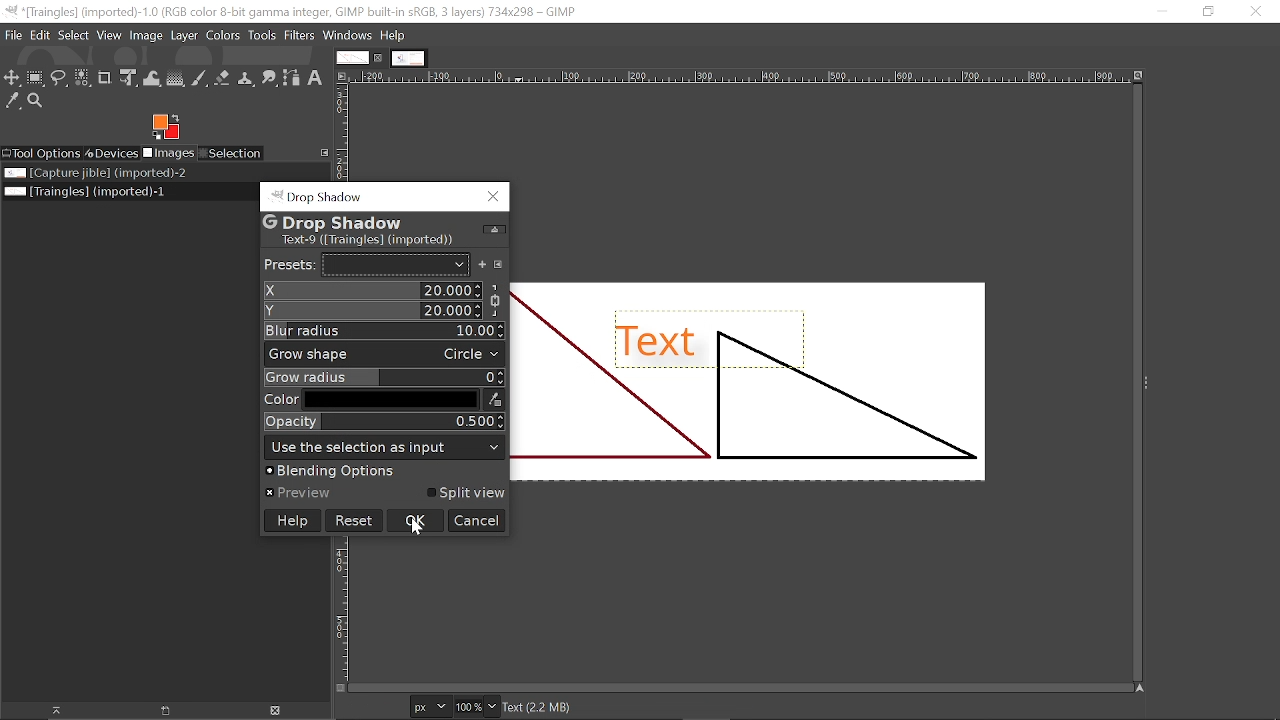 The height and width of the screenshot is (720, 1280). Describe the element at coordinates (341, 689) in the screenshot. I see `Toggle quick mask on/off` at that location.